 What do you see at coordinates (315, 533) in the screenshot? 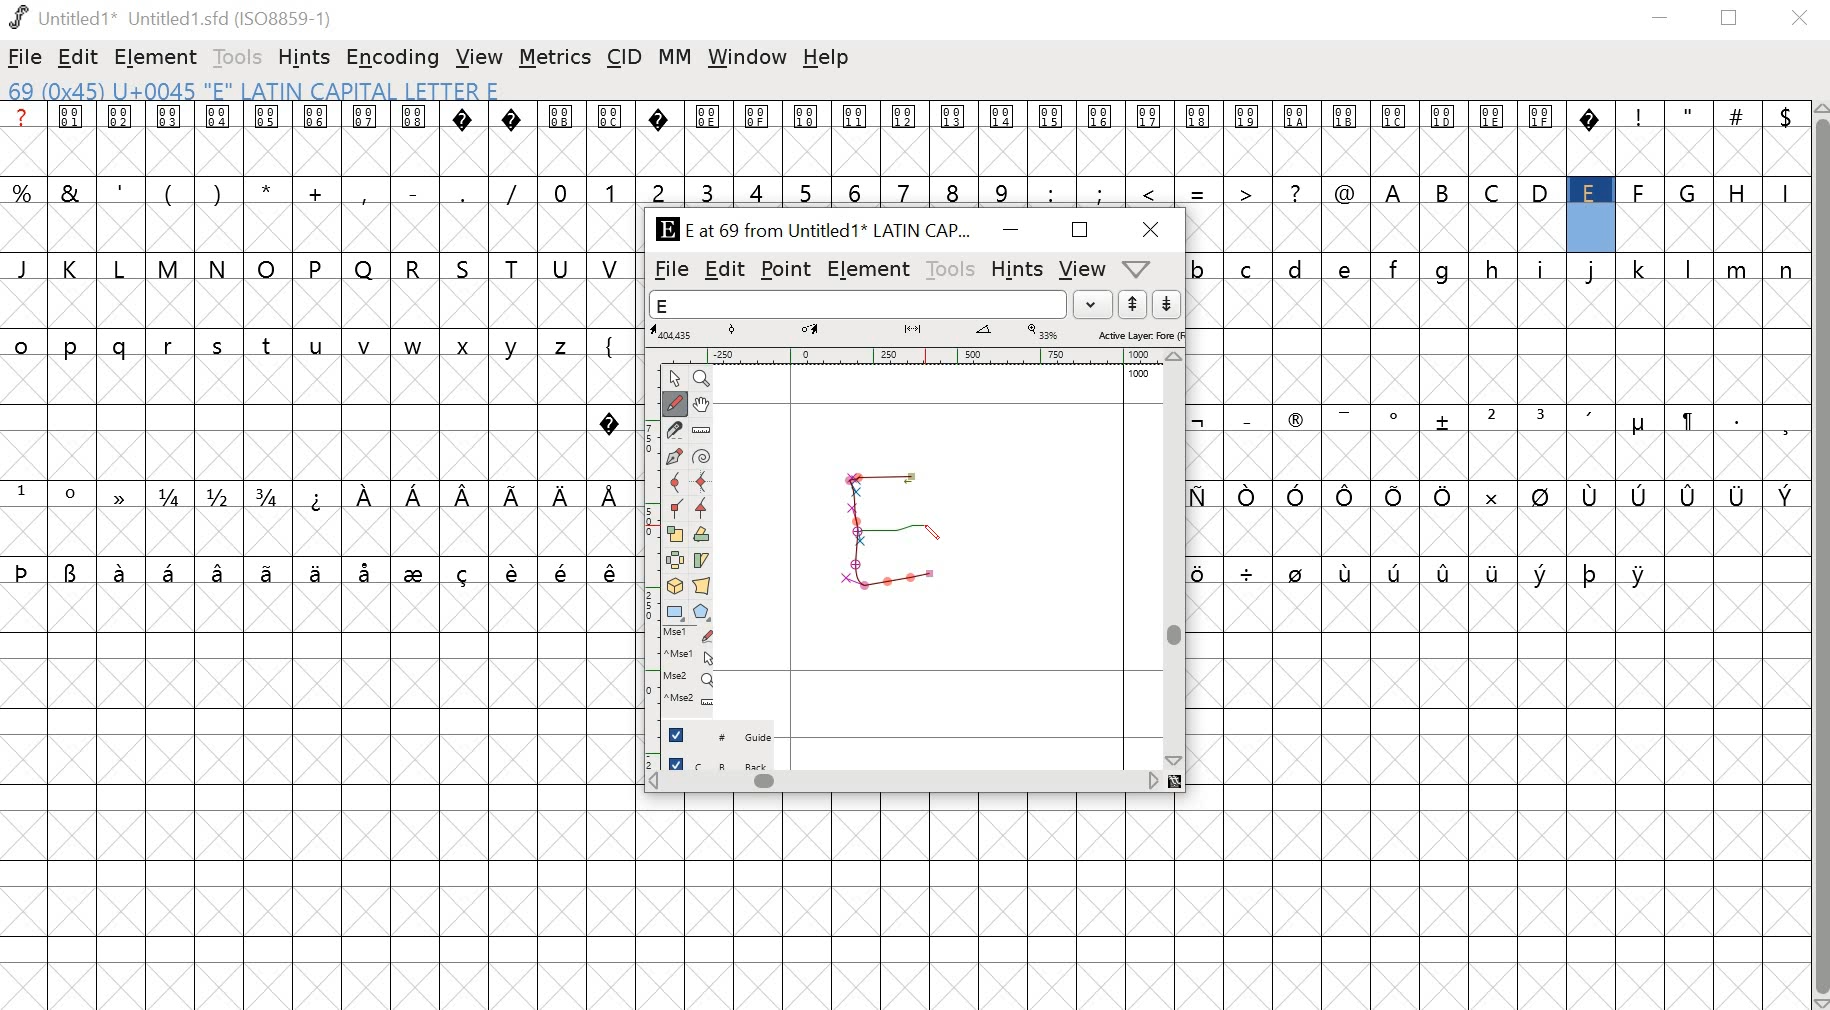
I see `empty cells` at bounding box center [315, 533].